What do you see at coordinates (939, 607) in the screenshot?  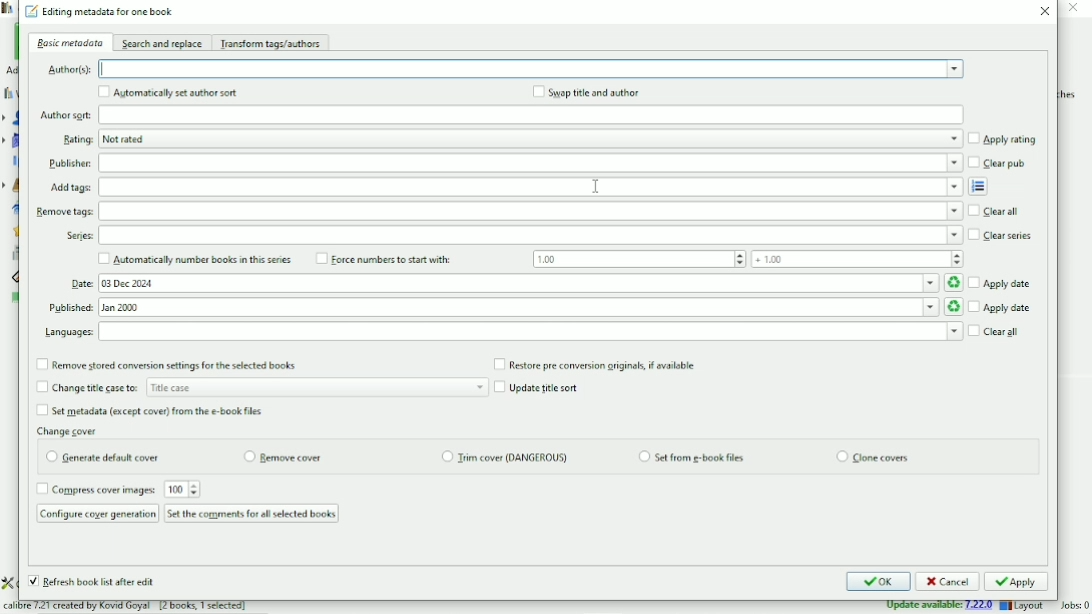 I see `Update available` at bounding box center [939, 607].